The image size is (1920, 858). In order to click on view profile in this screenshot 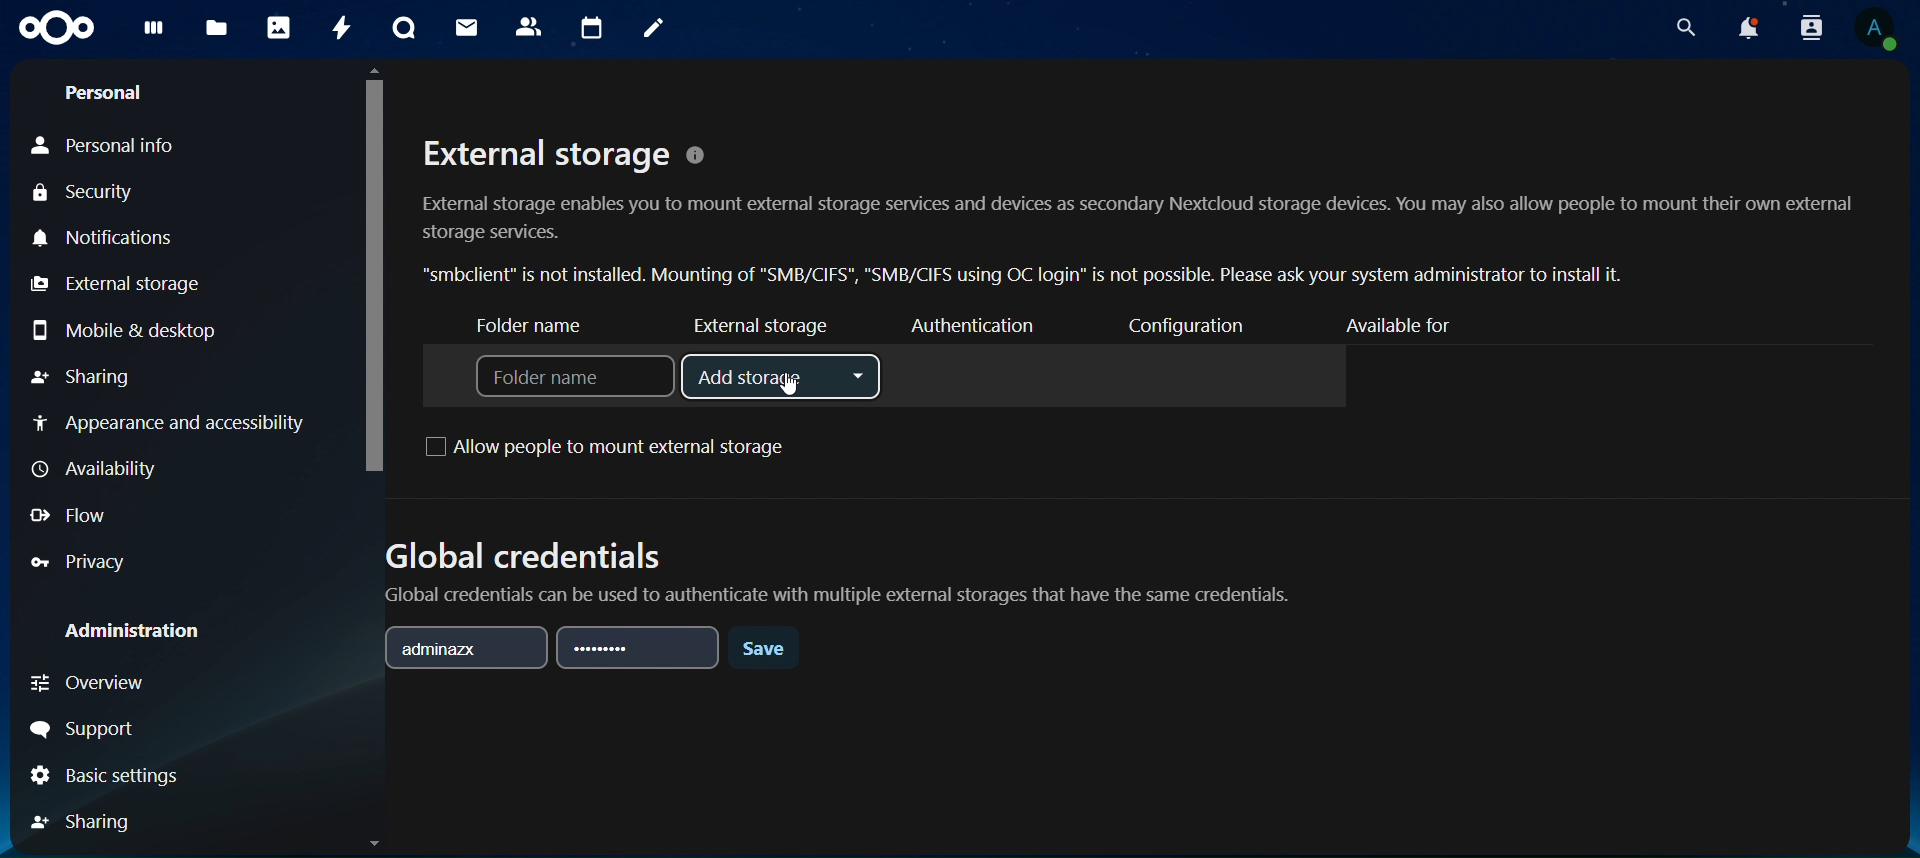, I will do `click(1874, 31)`.